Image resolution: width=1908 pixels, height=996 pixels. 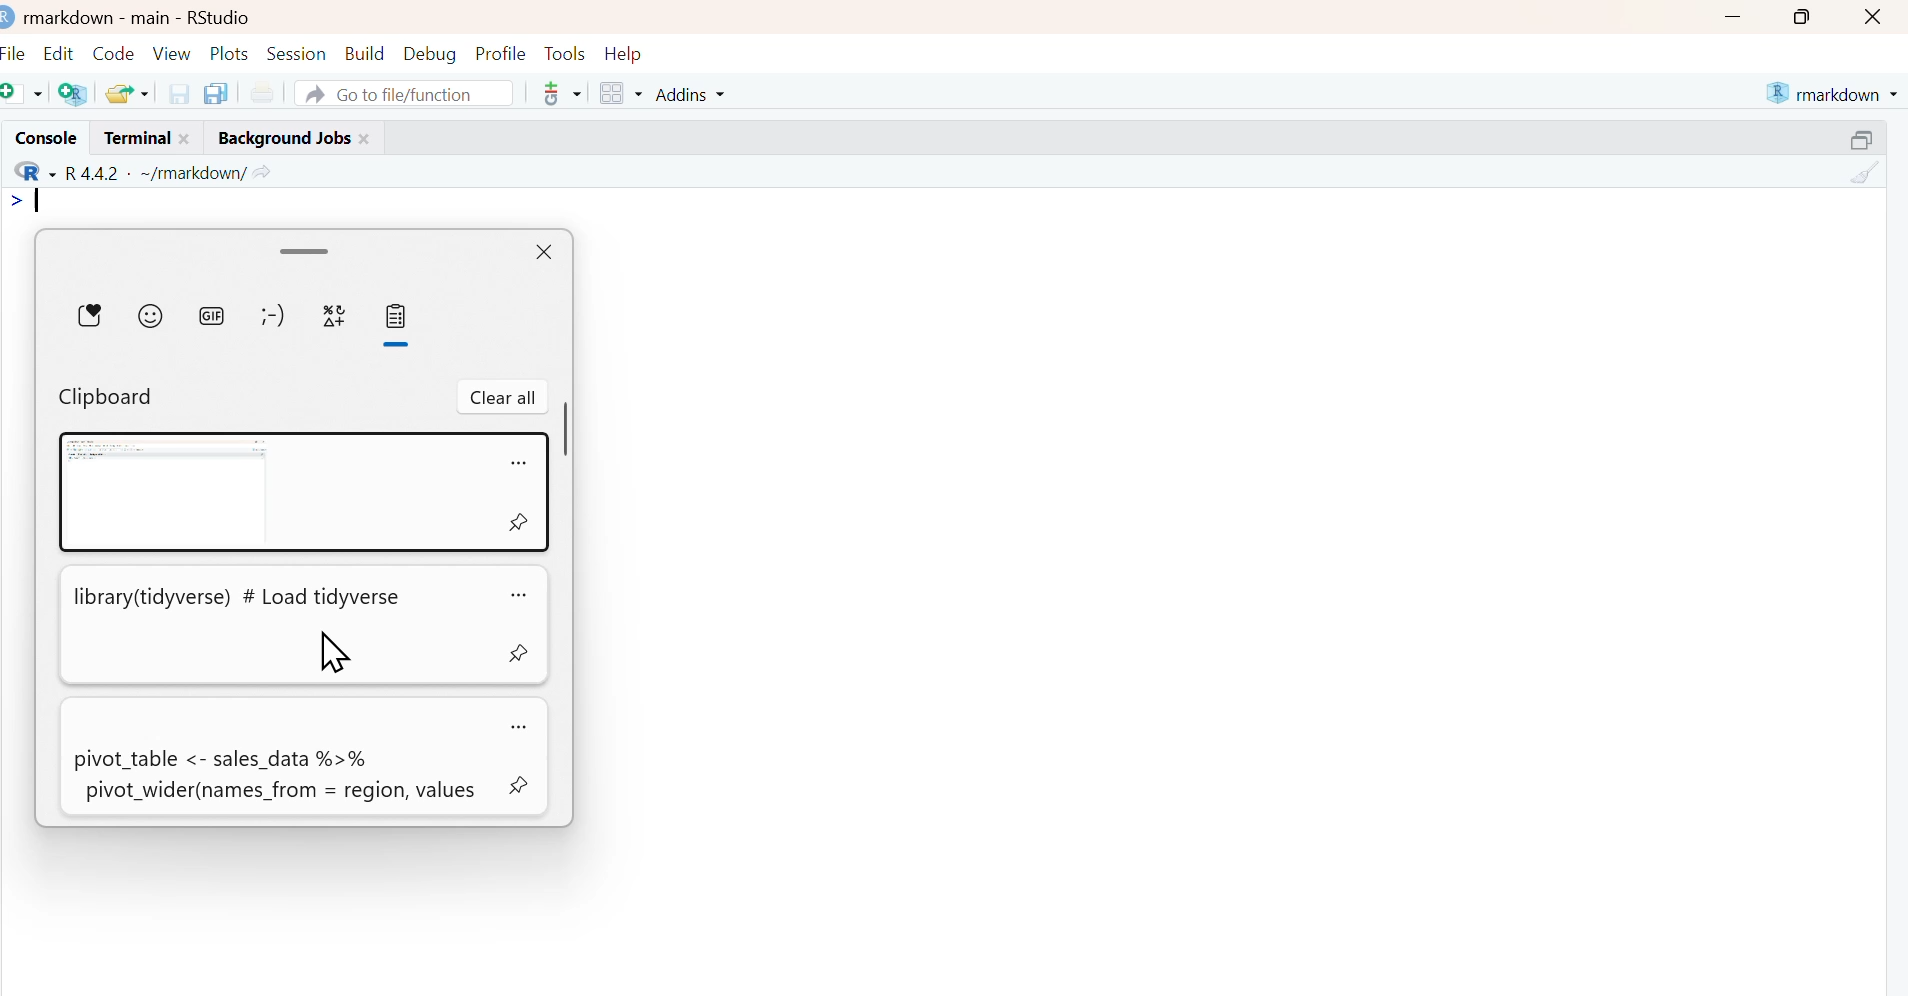 I want to click on symbols, so click(x=339, y=319).